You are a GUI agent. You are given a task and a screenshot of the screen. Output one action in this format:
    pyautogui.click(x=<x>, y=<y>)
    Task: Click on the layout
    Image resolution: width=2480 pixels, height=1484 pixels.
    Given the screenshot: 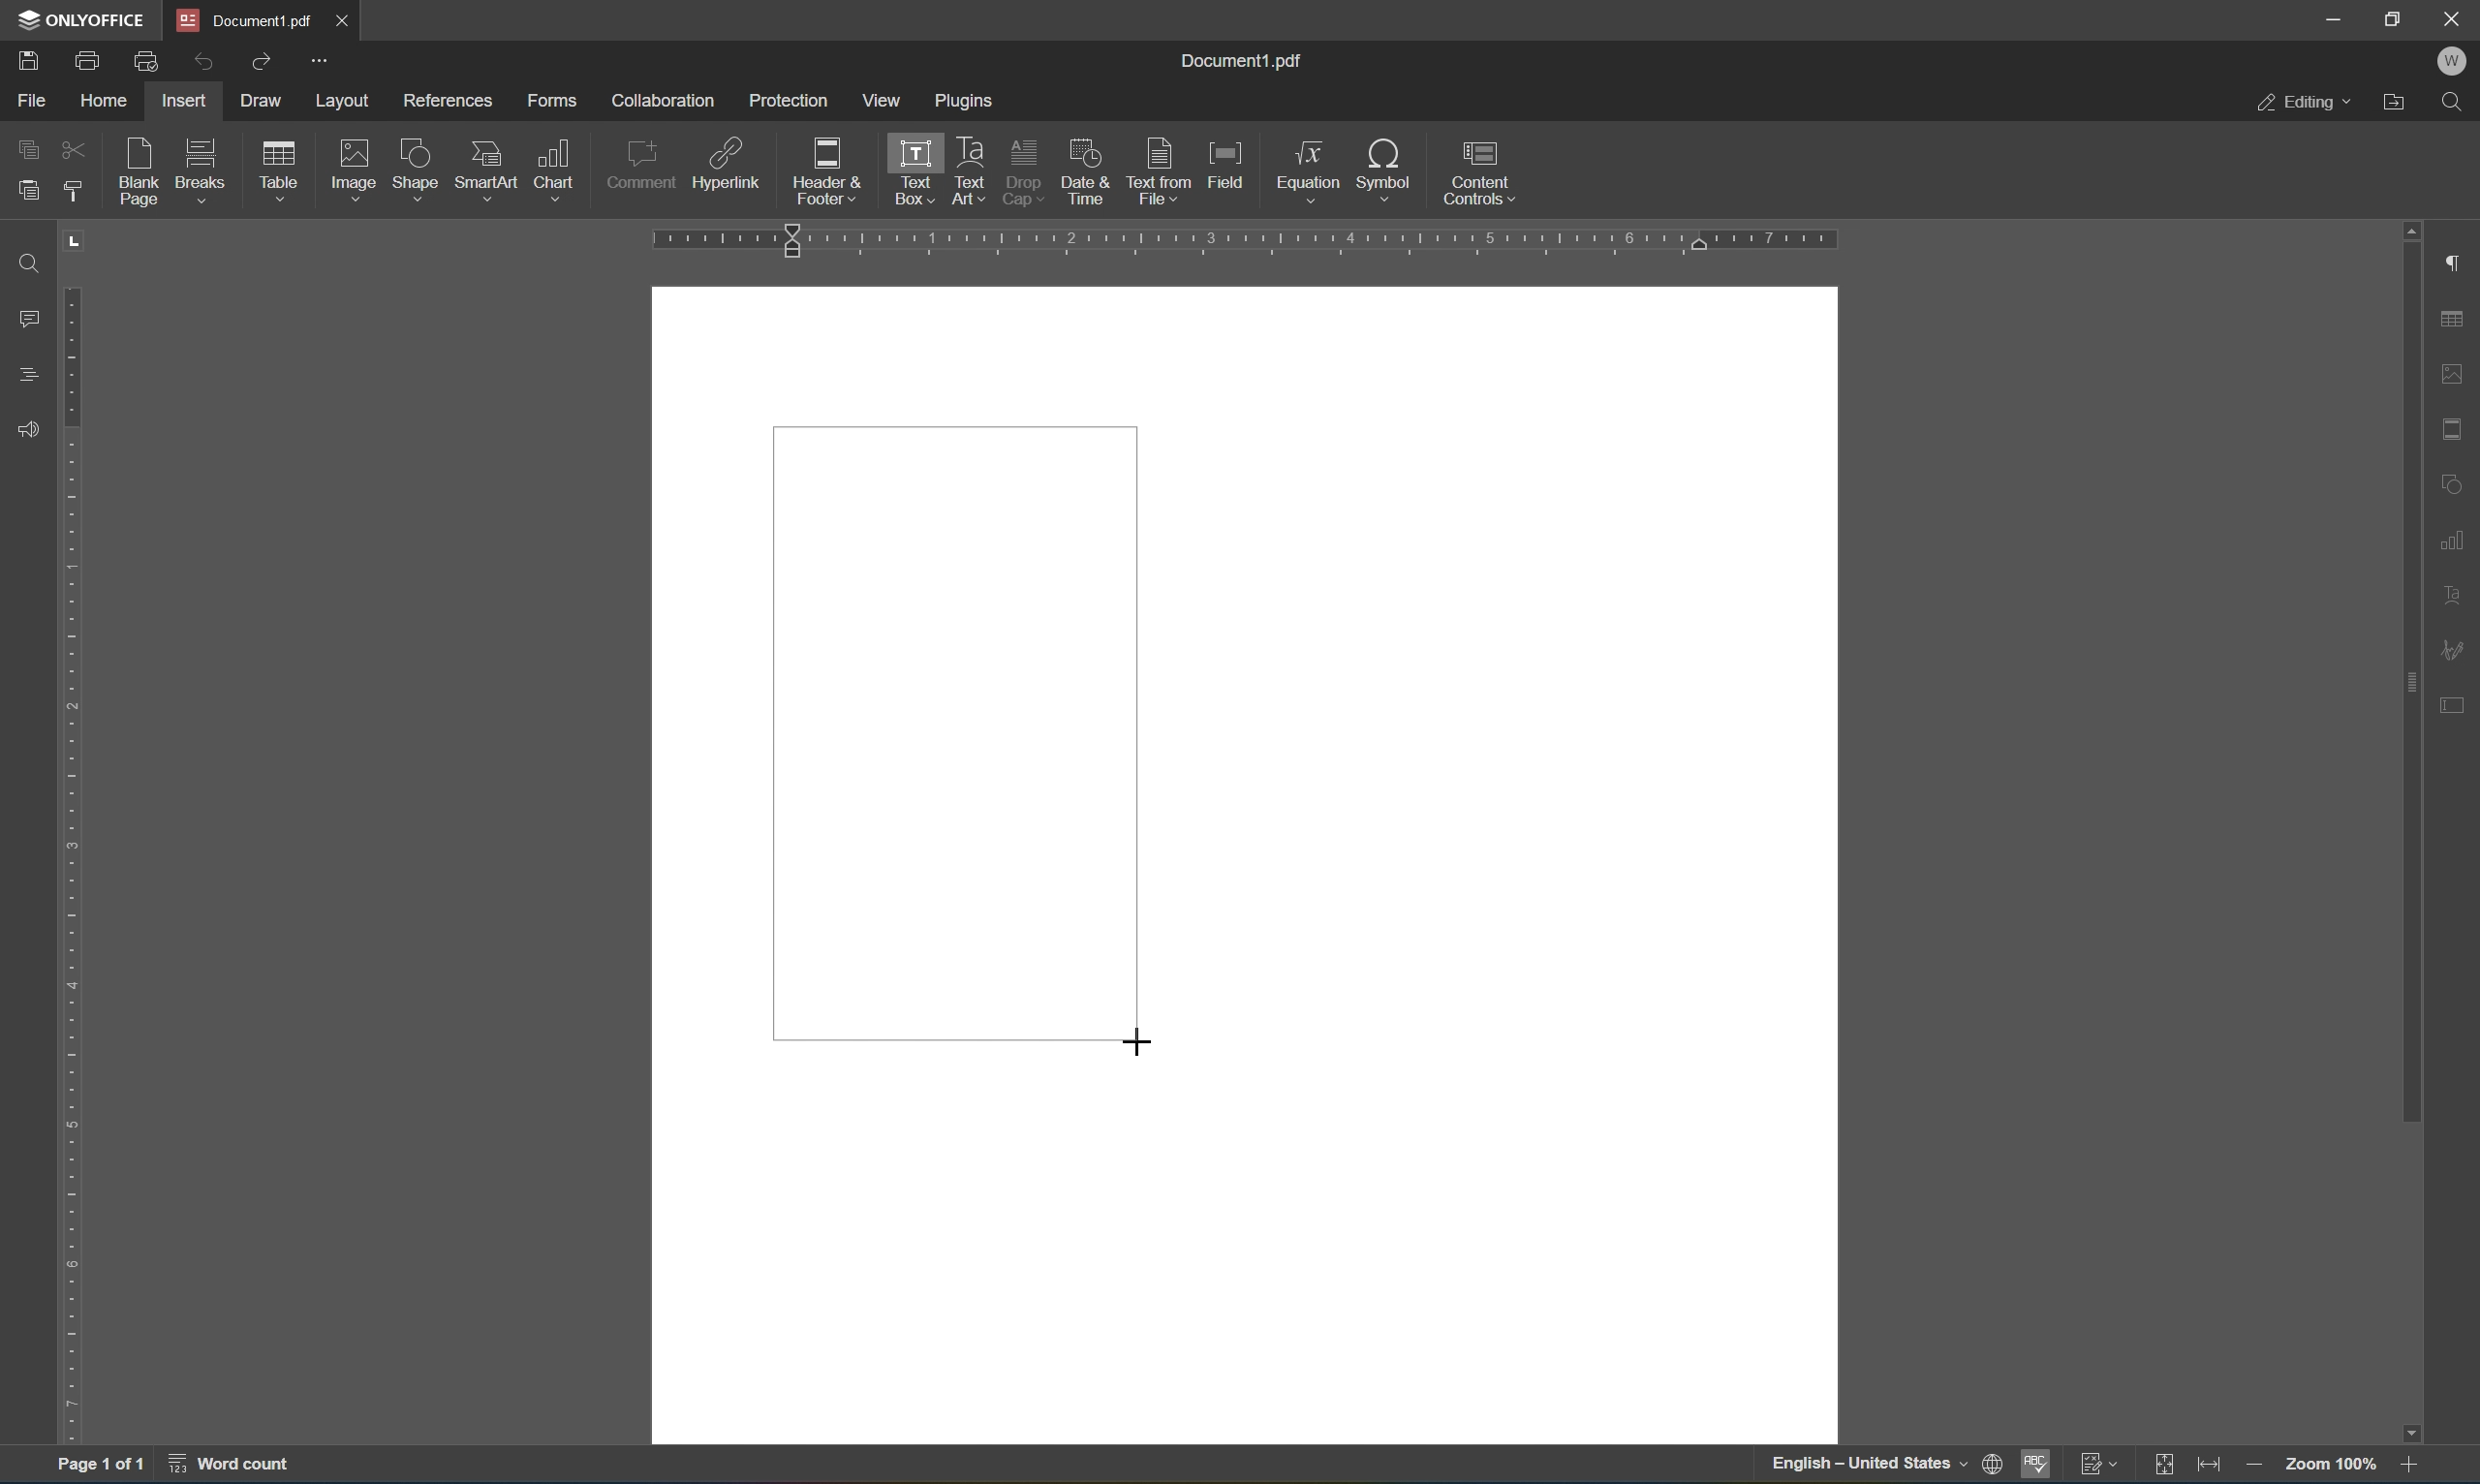 What is the action you would take?
    pyautogui.click(x=345, y=102)
    